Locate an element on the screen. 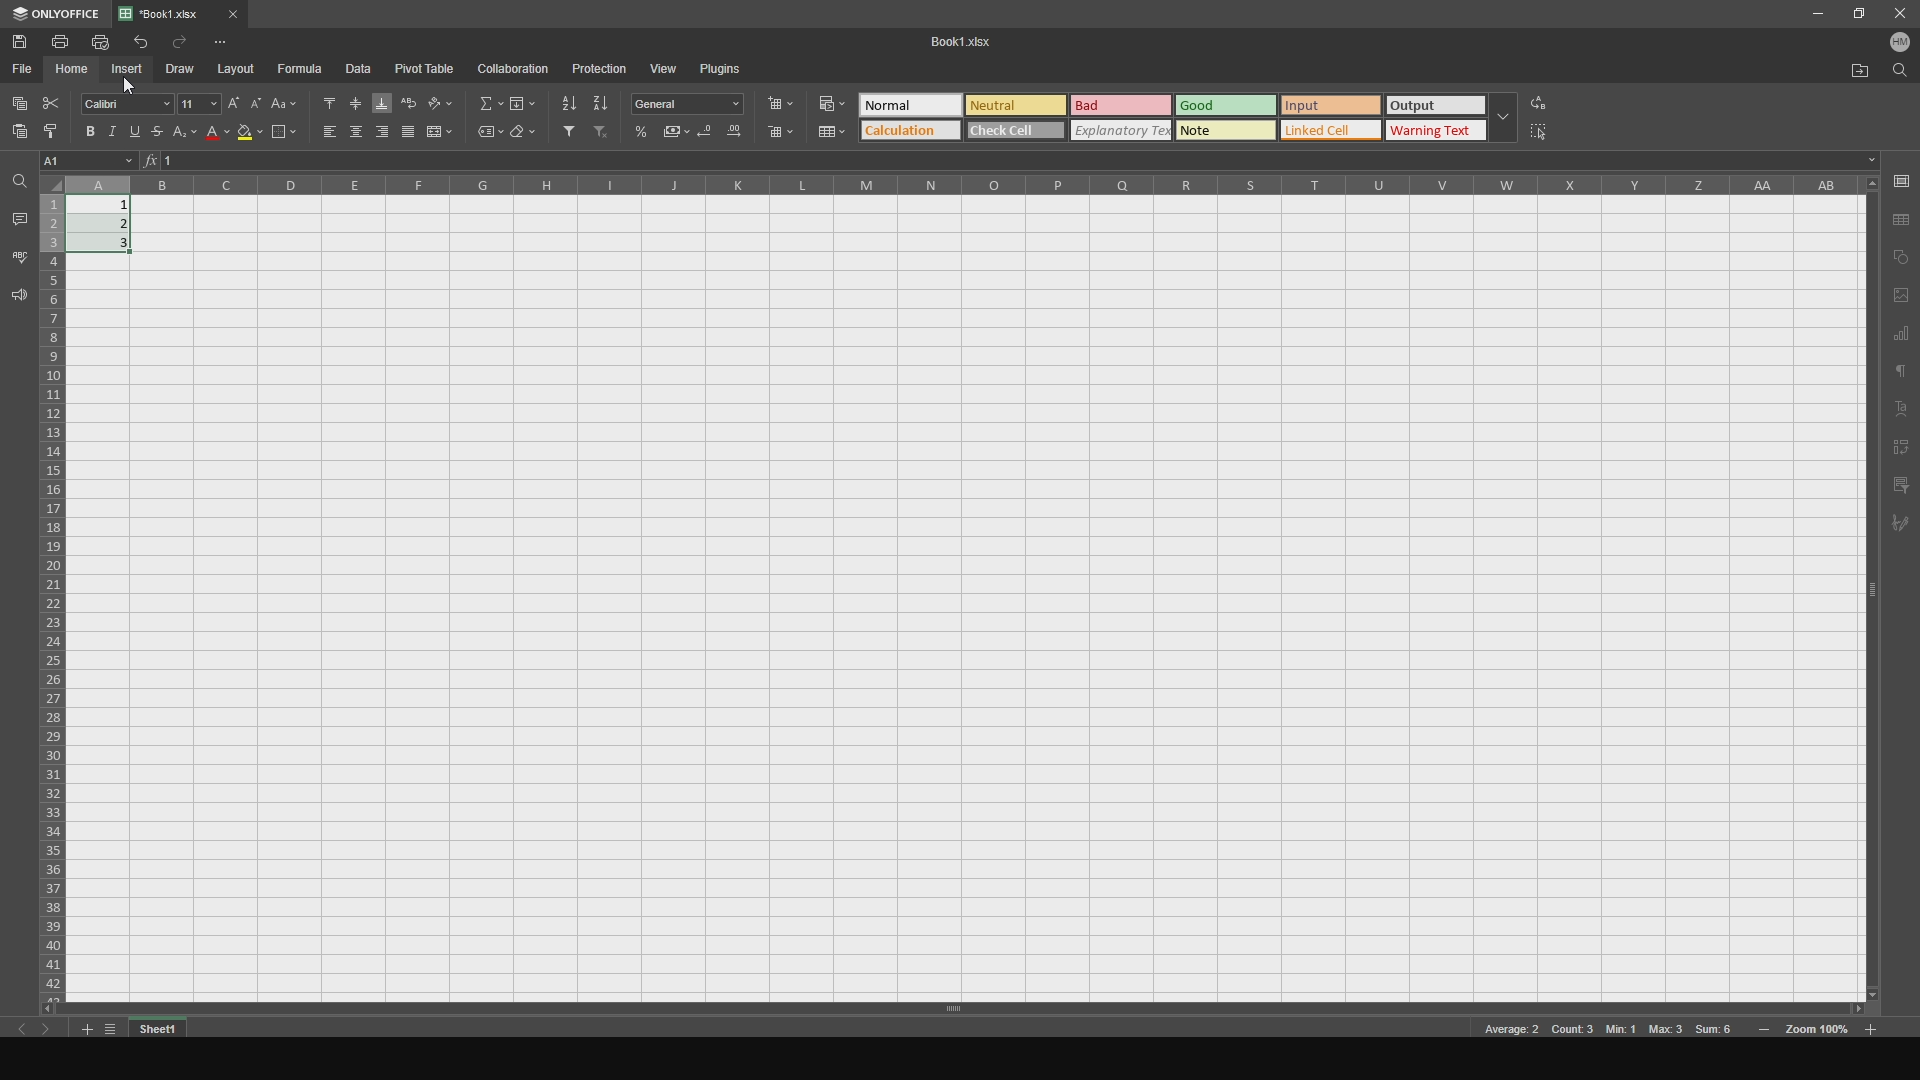 This screenshot has width=1920, height=1080. italic is located at coordinates (113, 129).